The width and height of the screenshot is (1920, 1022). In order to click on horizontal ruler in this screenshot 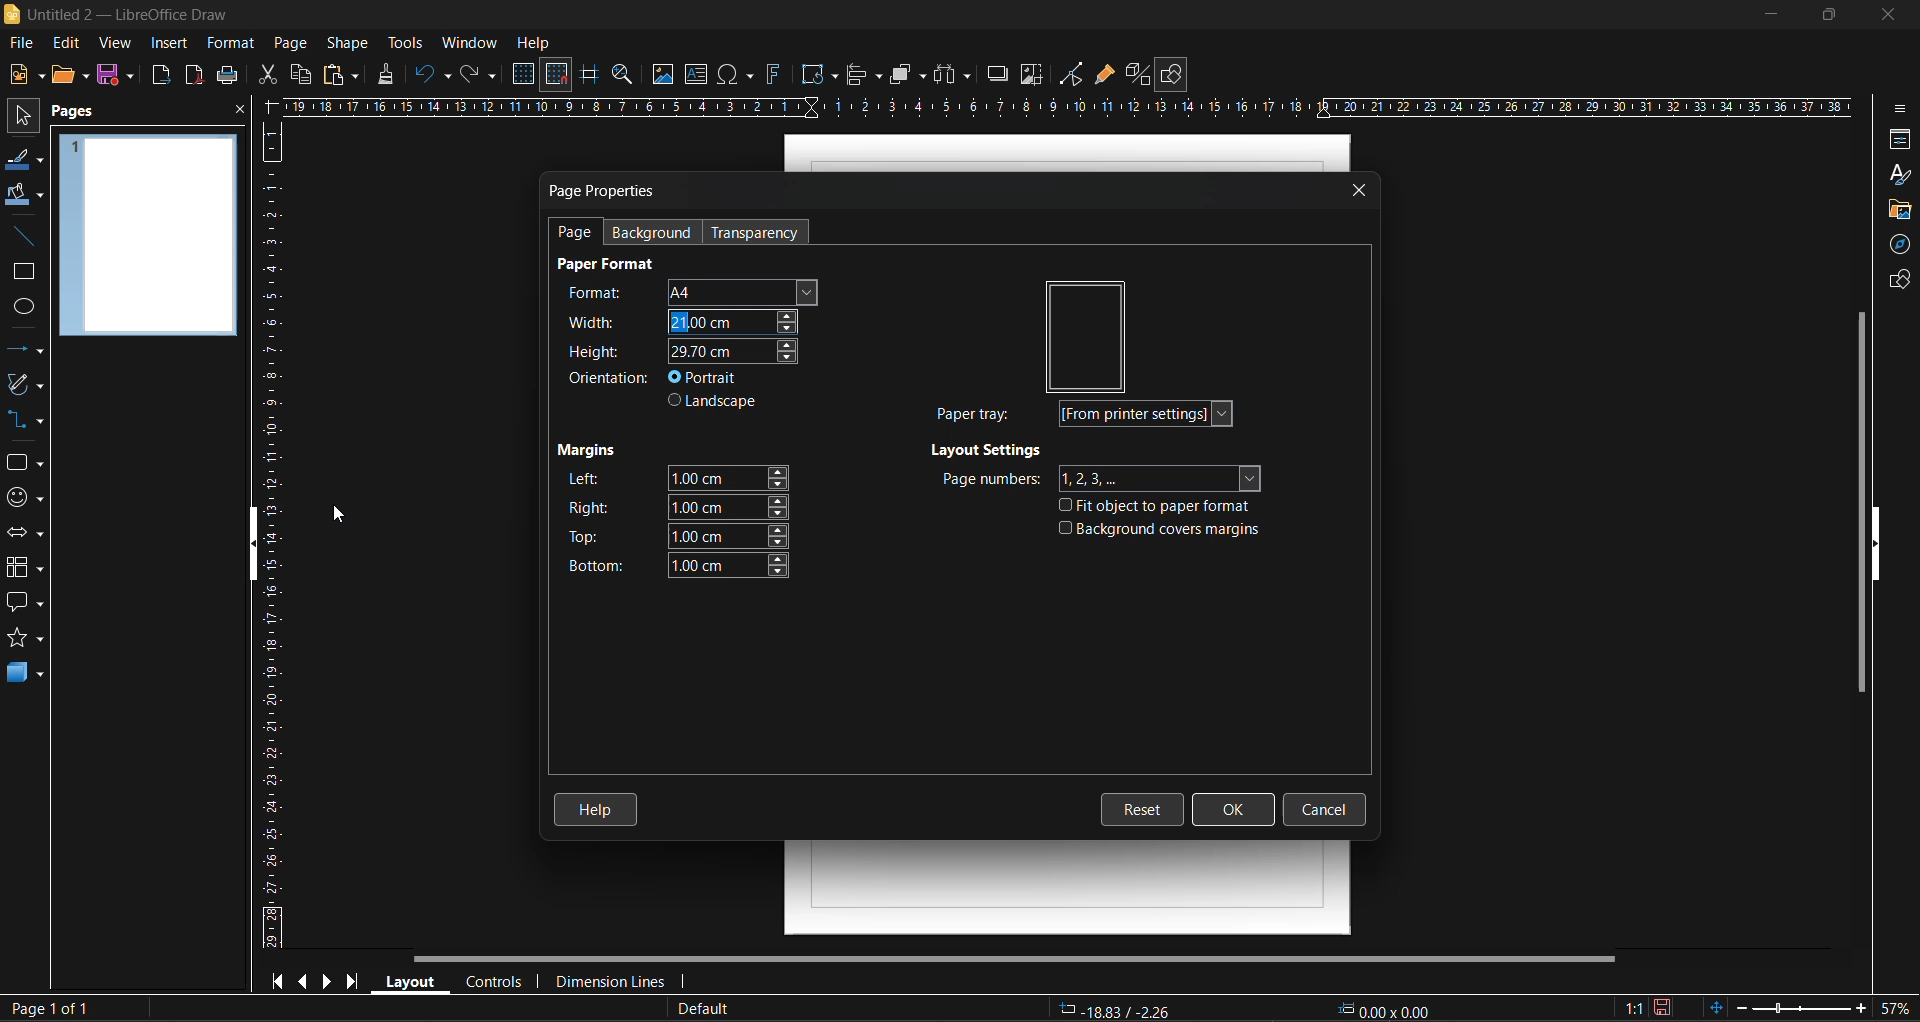, I will do `click(1073, 105)`.